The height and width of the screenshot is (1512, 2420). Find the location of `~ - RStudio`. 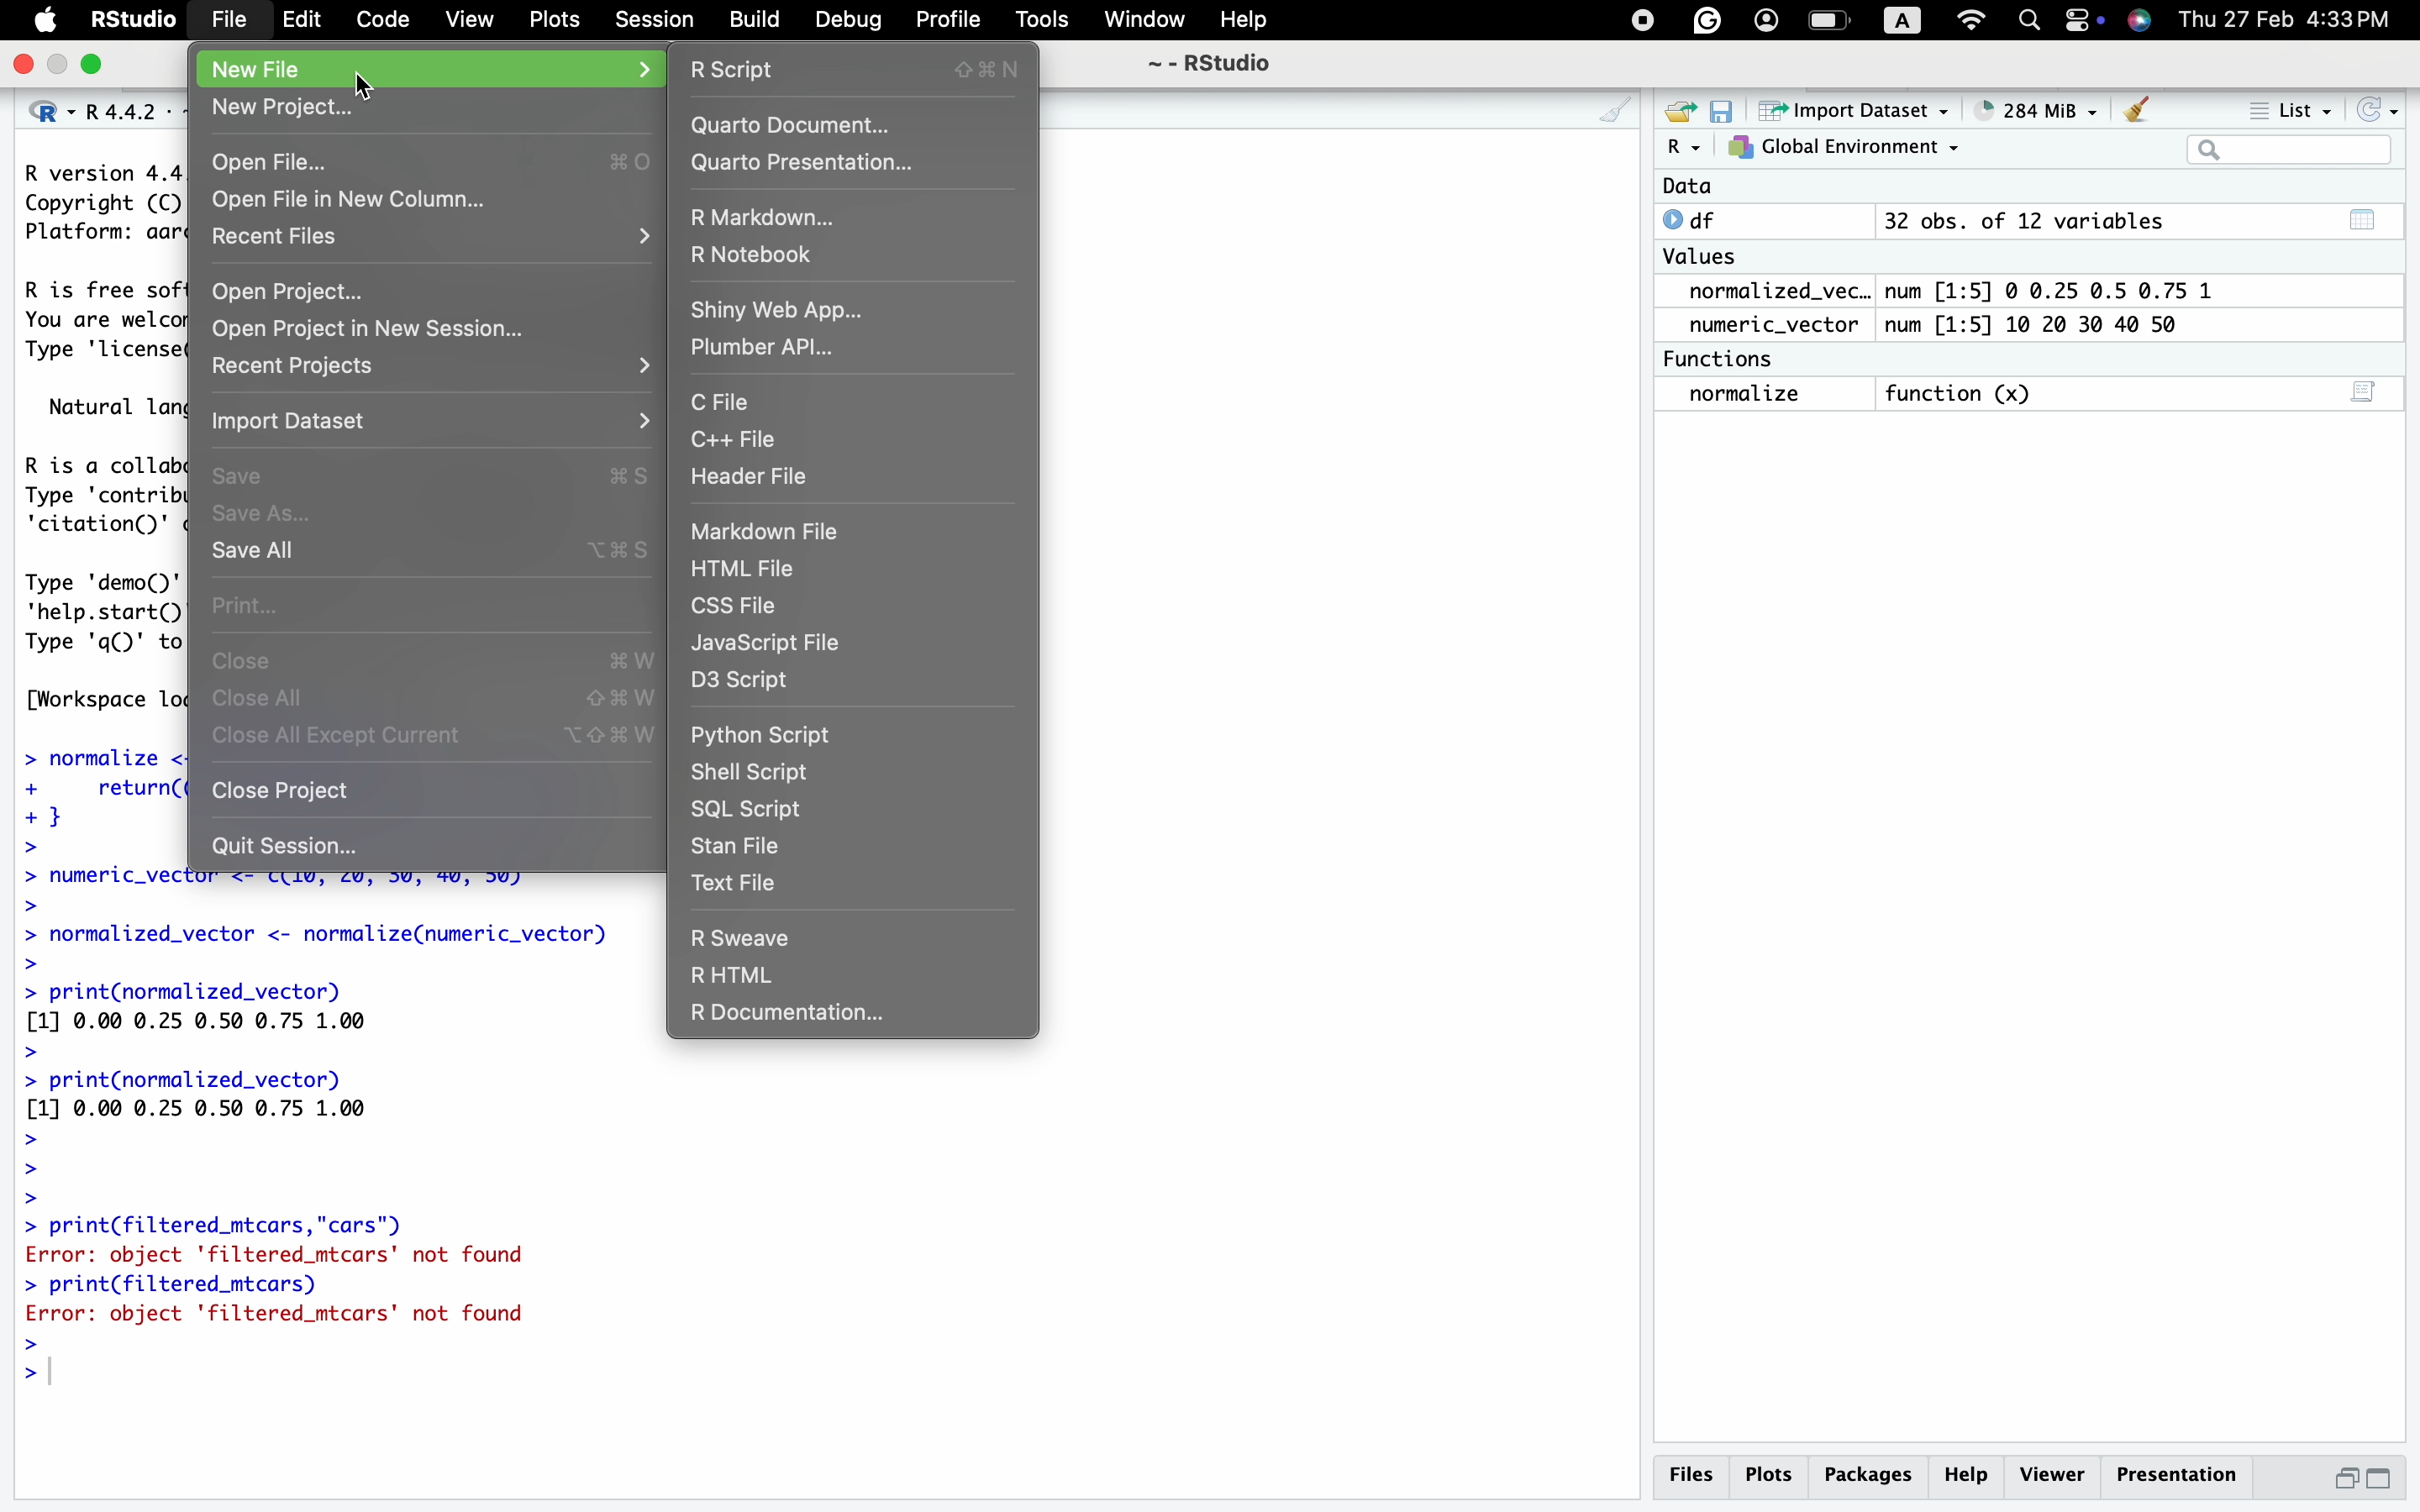

~ - RStudio is located at coordinates (1219, 62).